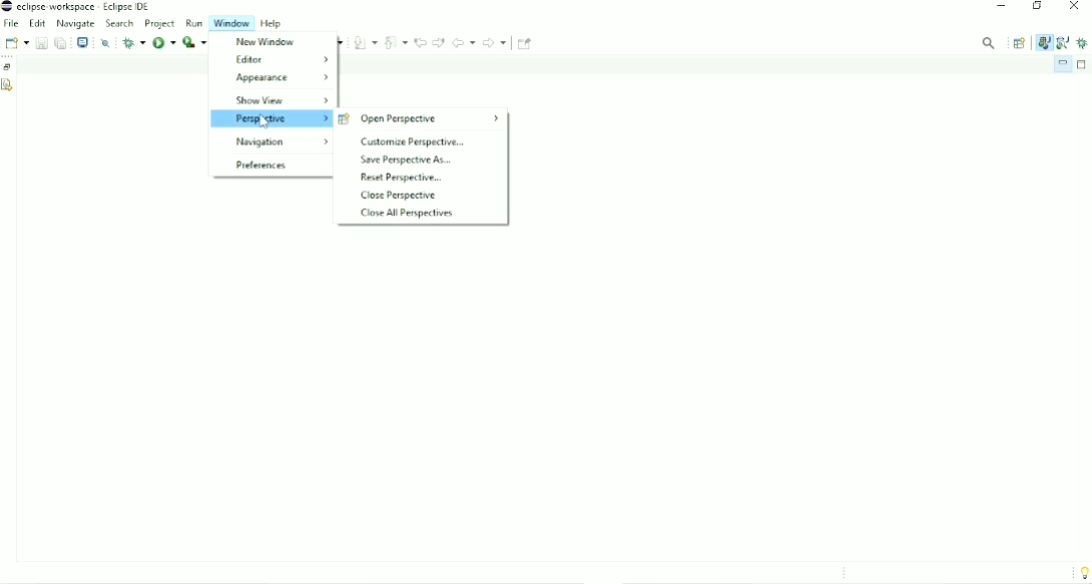 The height and width of the screenshot is (584, 1092). Describe the element at coordinates (1043, 44) in the screenshot. I see `Jav` at that location.